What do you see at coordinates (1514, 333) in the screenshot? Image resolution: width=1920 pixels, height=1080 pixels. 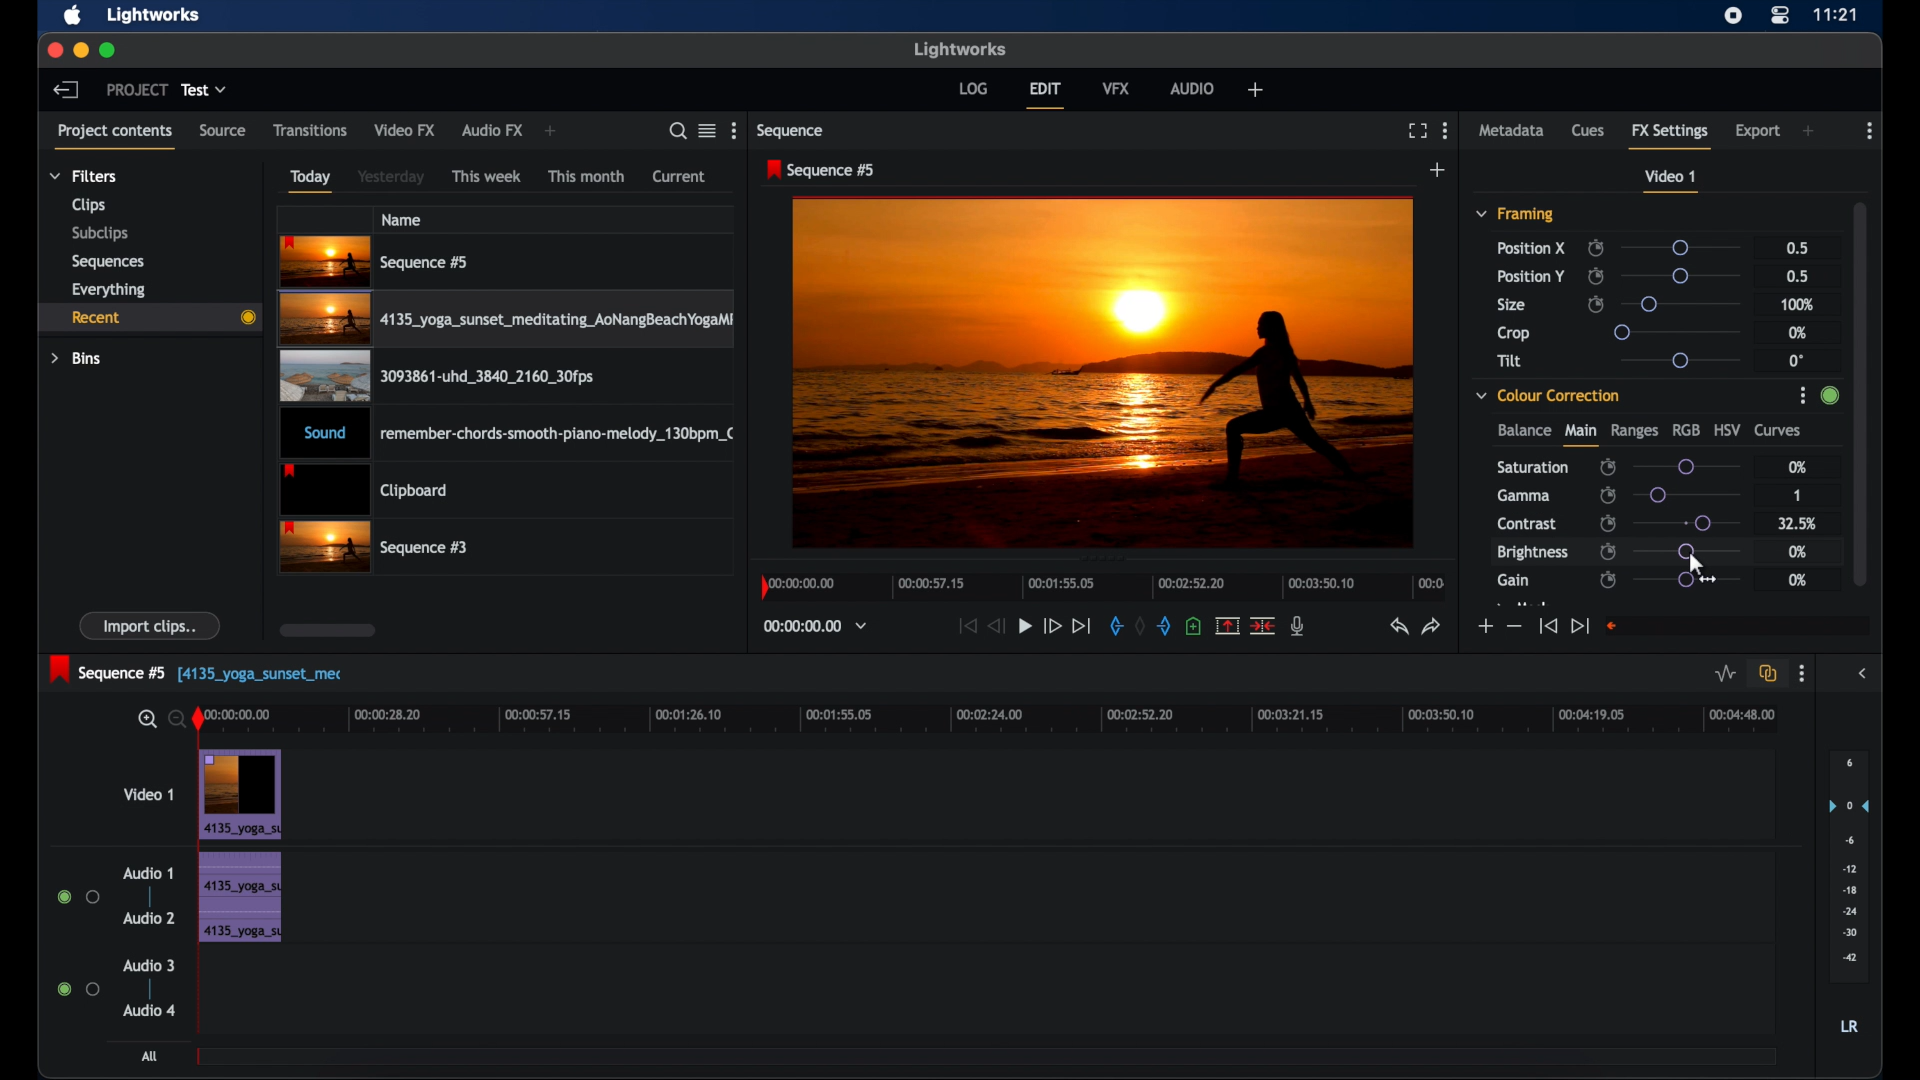 I see `crop` at bounding box center [1514, 333].